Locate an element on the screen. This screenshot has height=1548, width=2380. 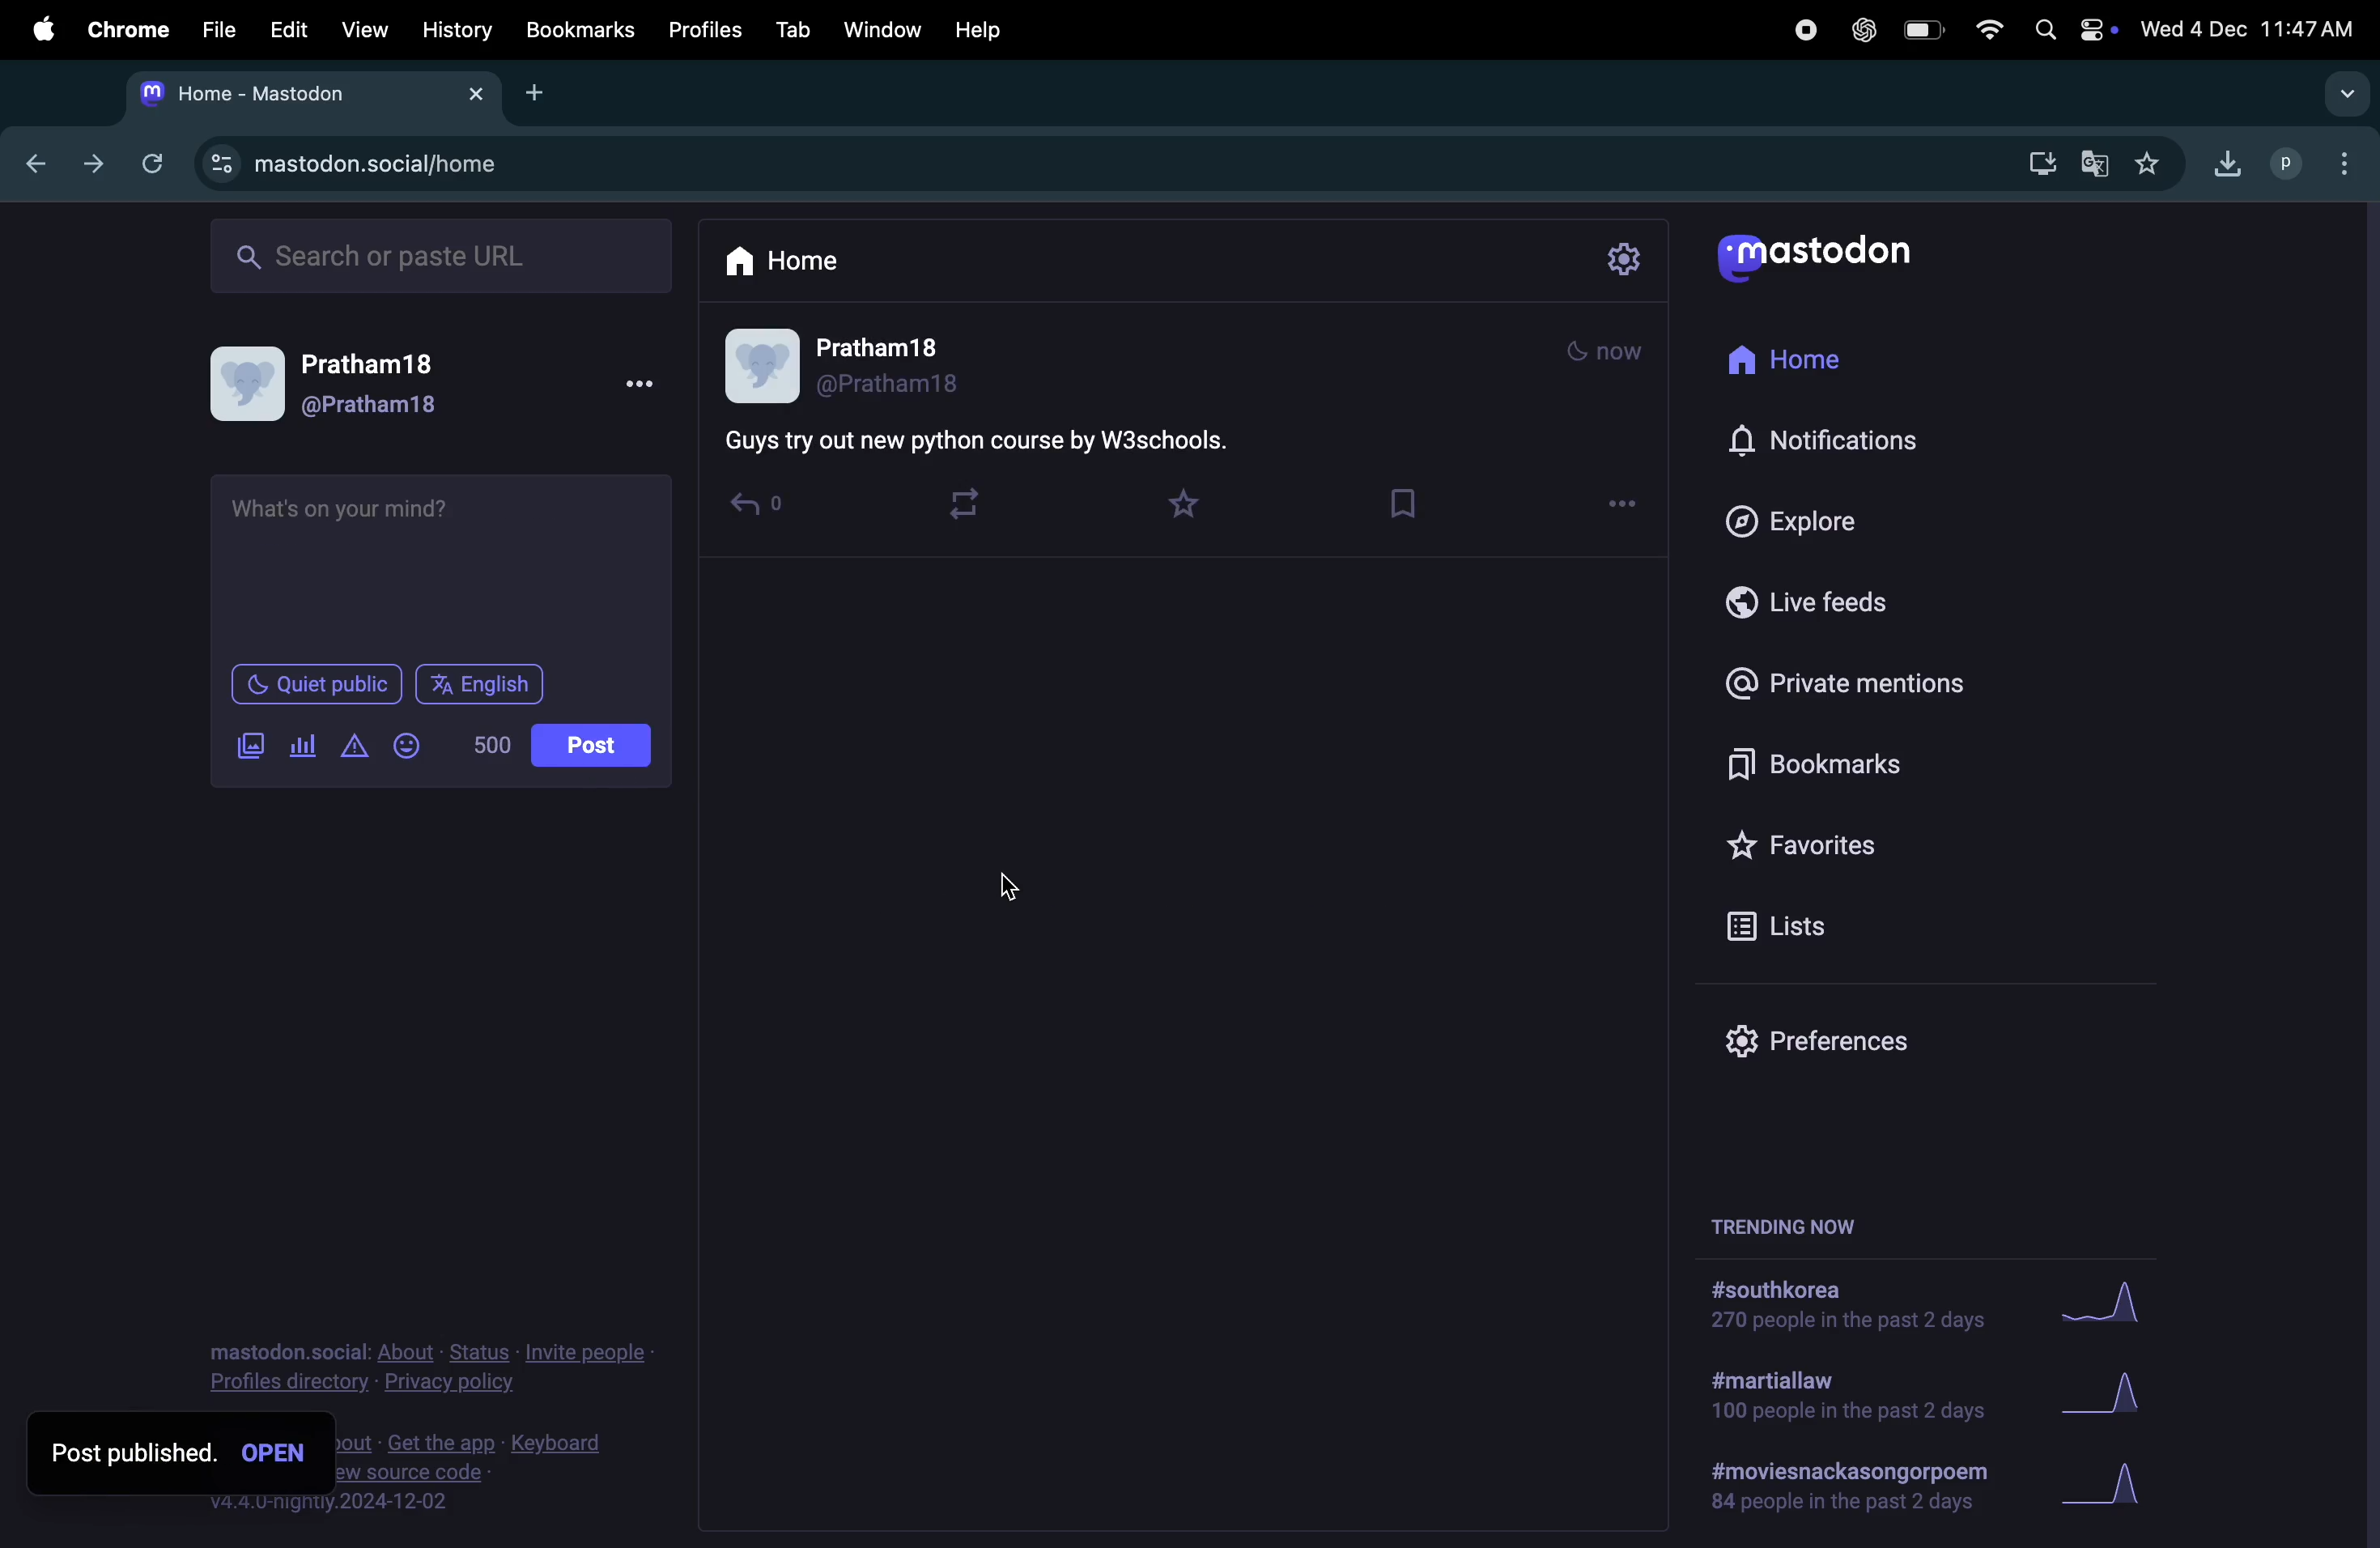
favourites is located at coordinates (2163, 161).